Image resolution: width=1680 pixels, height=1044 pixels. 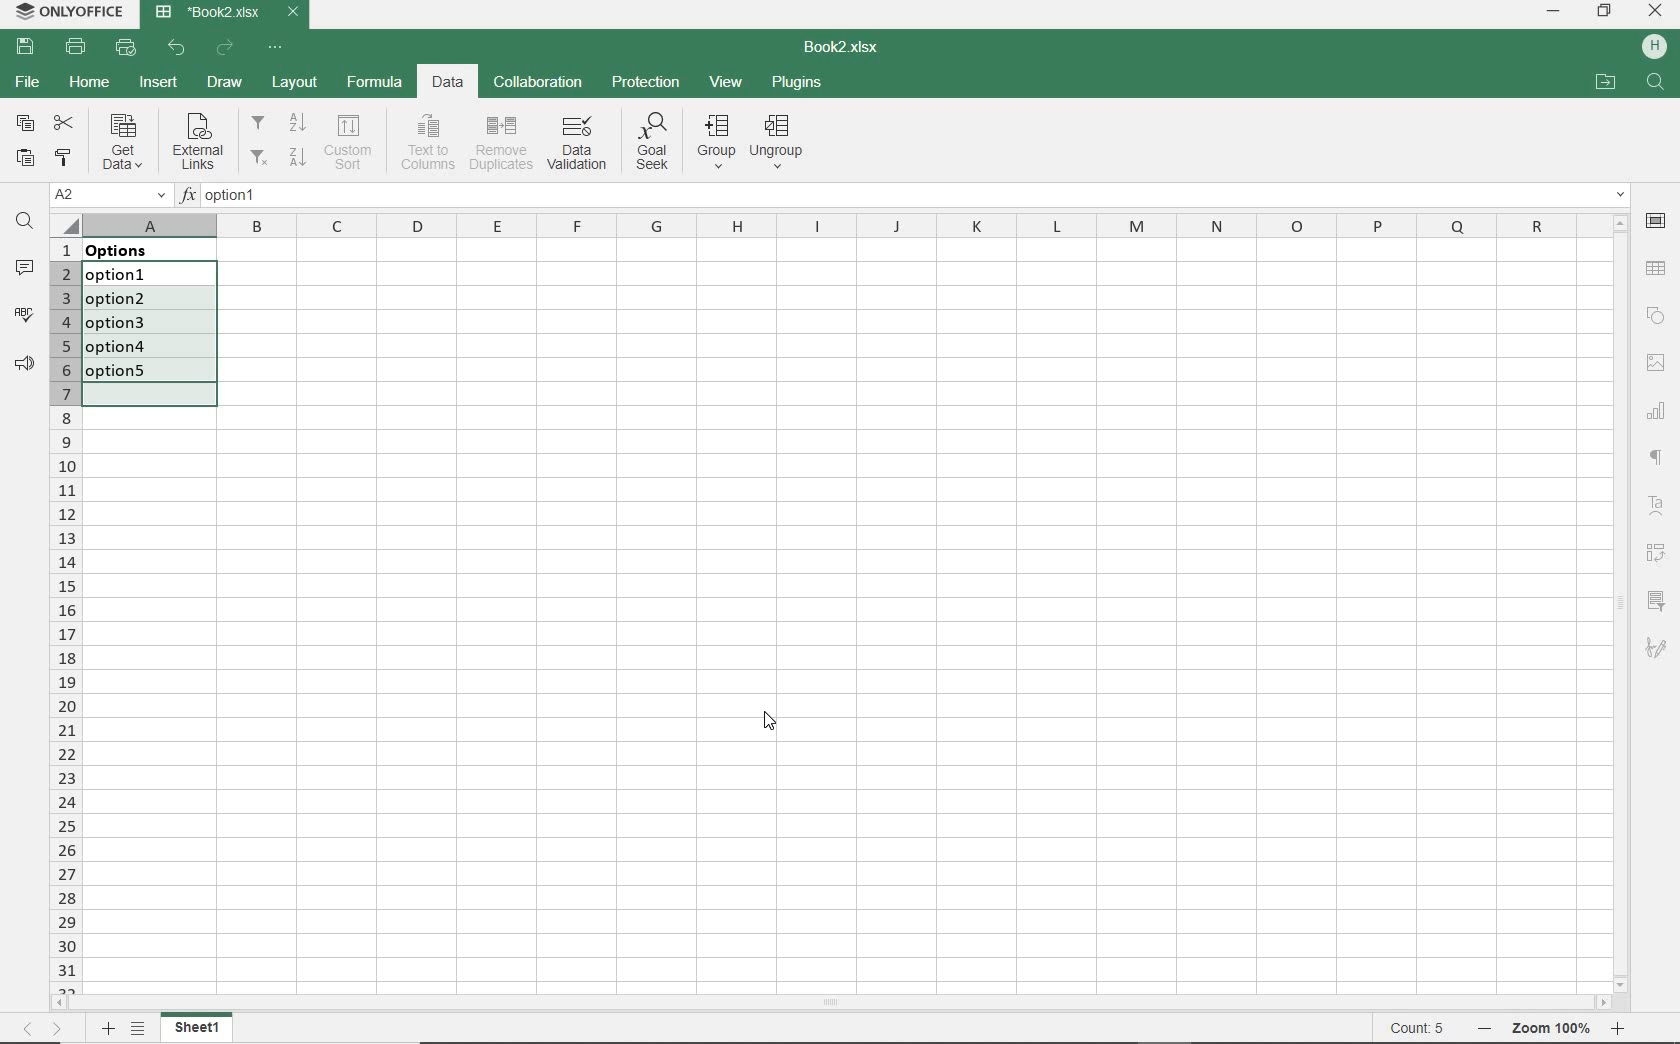 What do you see at coordinates (198, 143) in the screenshot?
I see `External links` at bounding box center [198, 143].